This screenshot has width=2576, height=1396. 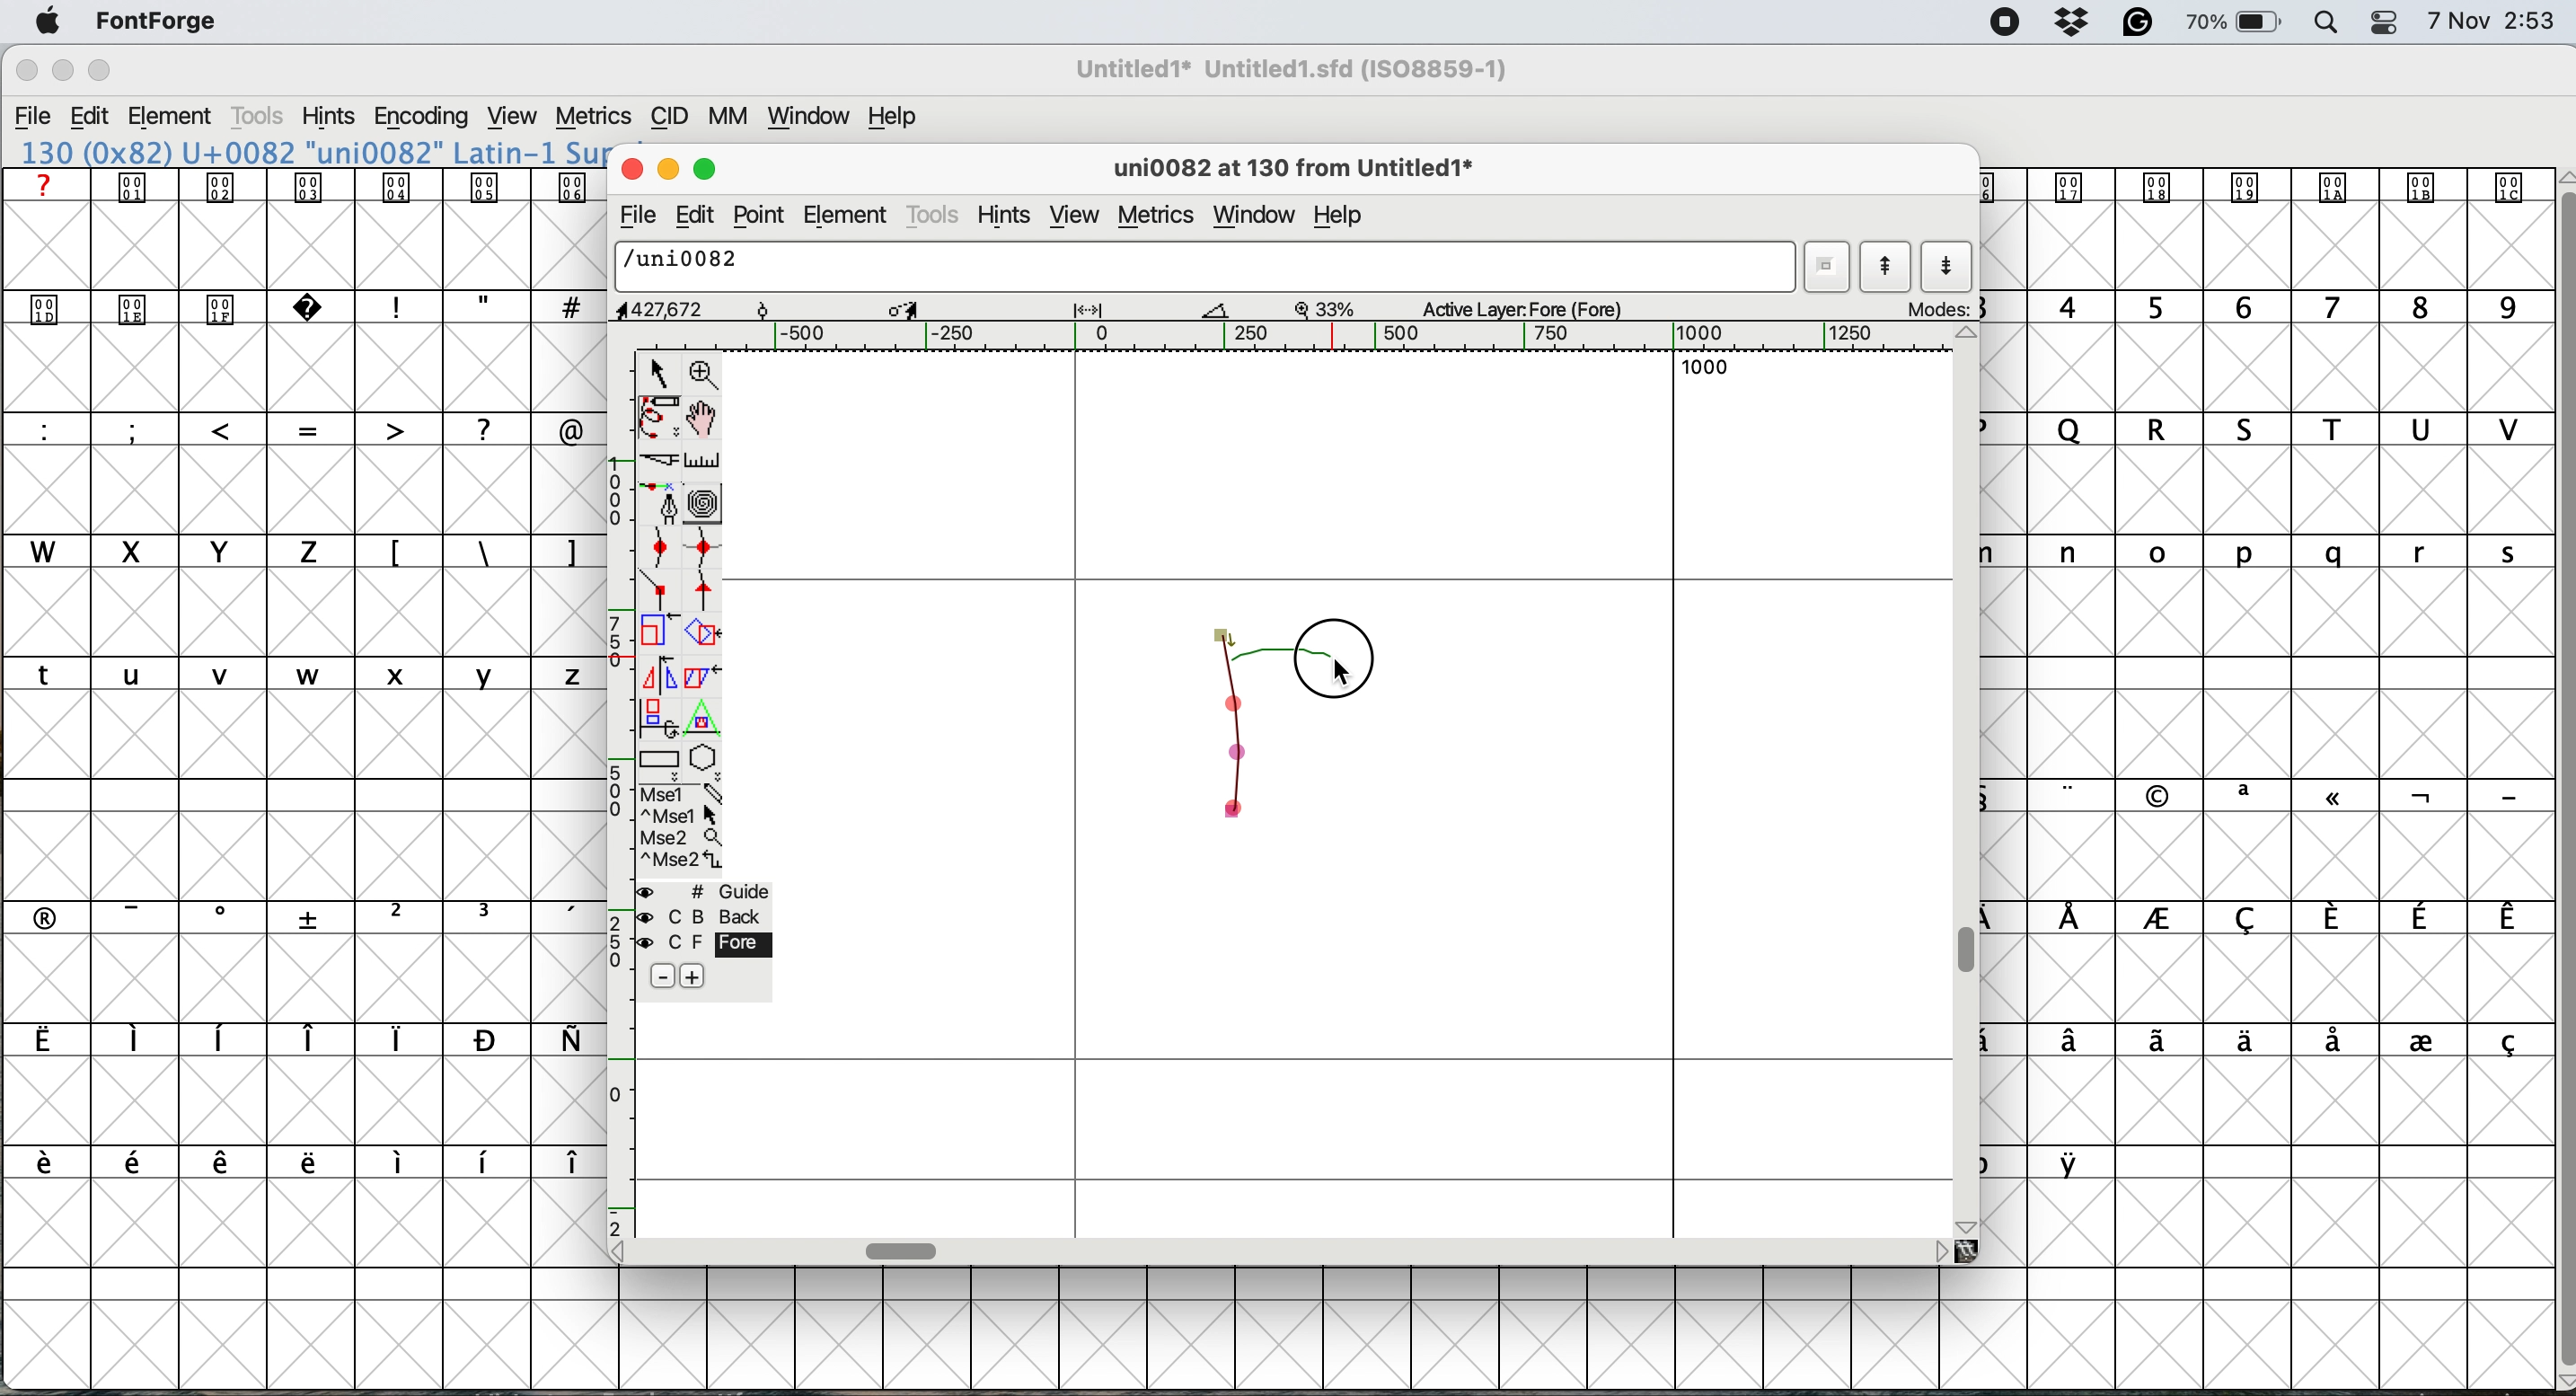 I want to click on font name, so click(x=1299, y=69).